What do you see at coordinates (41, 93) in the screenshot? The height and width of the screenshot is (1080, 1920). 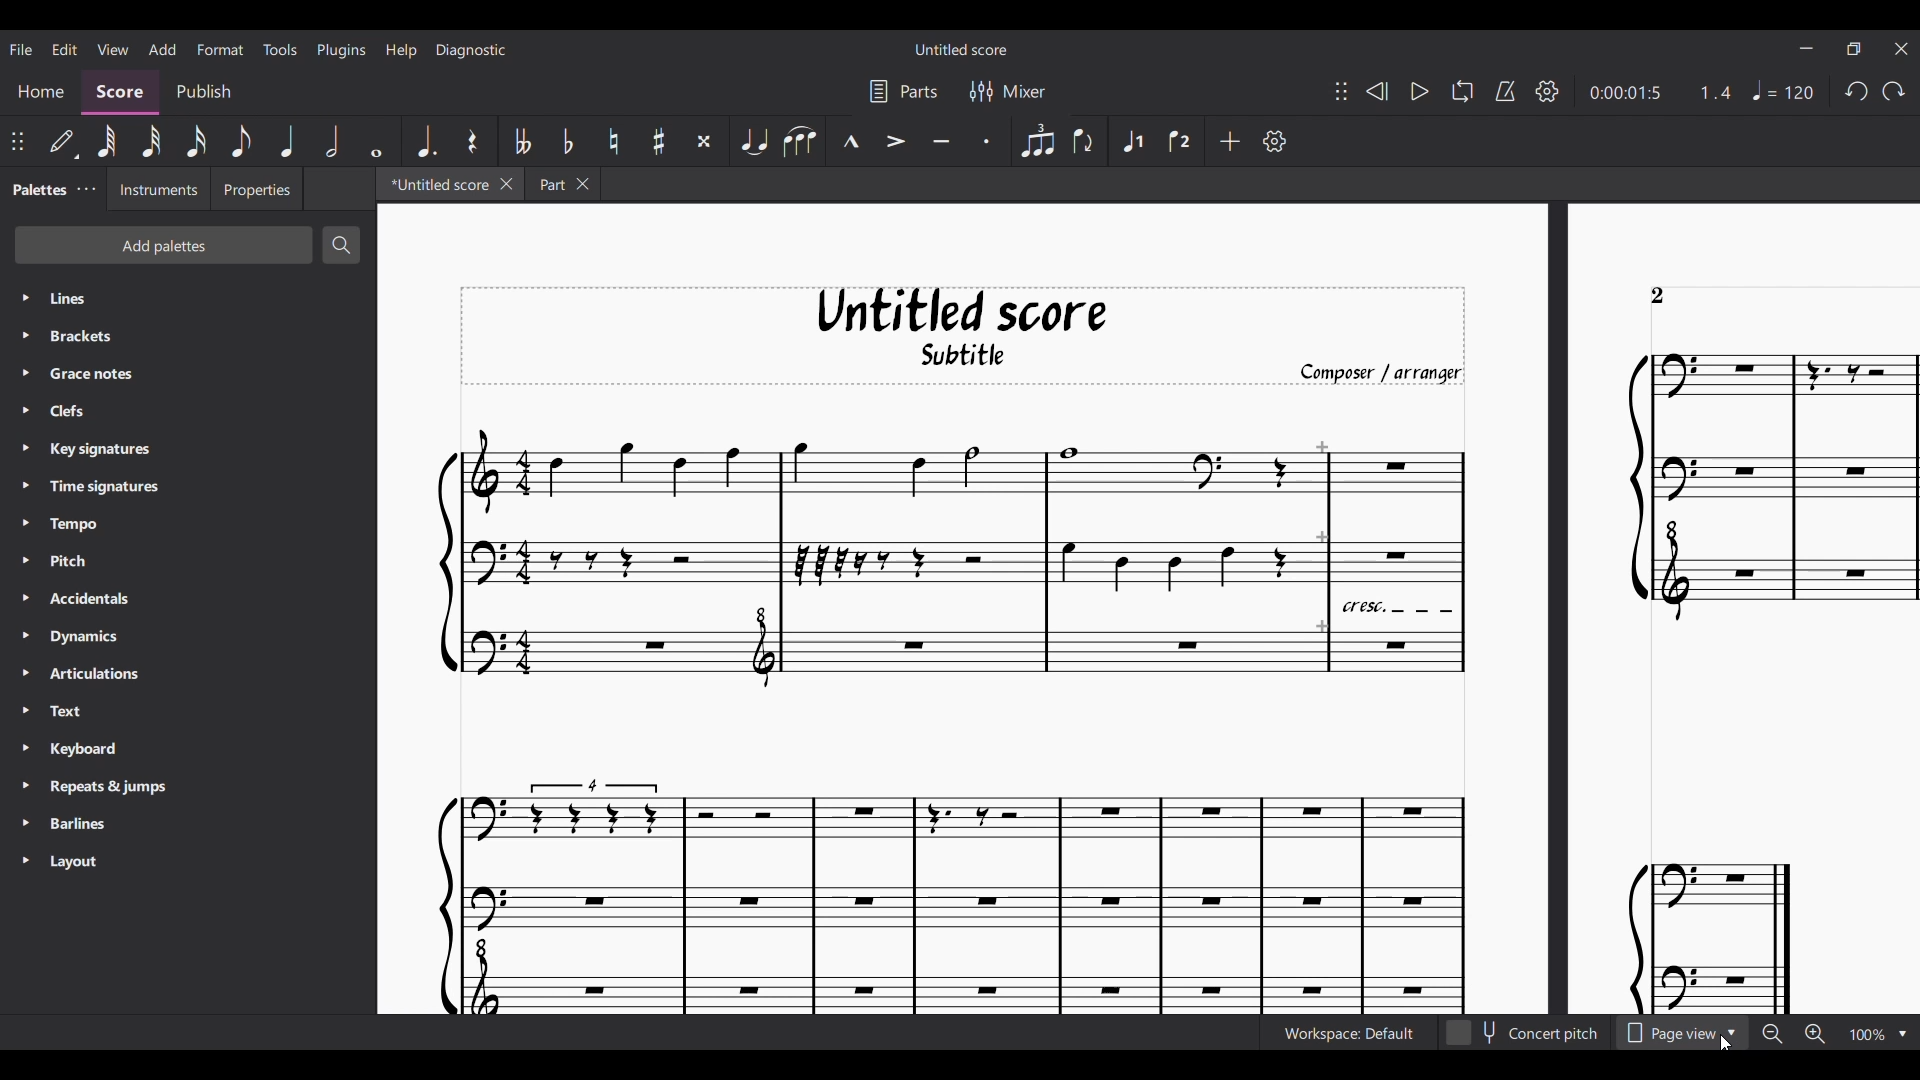 I see `Home section` at bounding box center [41, 93].